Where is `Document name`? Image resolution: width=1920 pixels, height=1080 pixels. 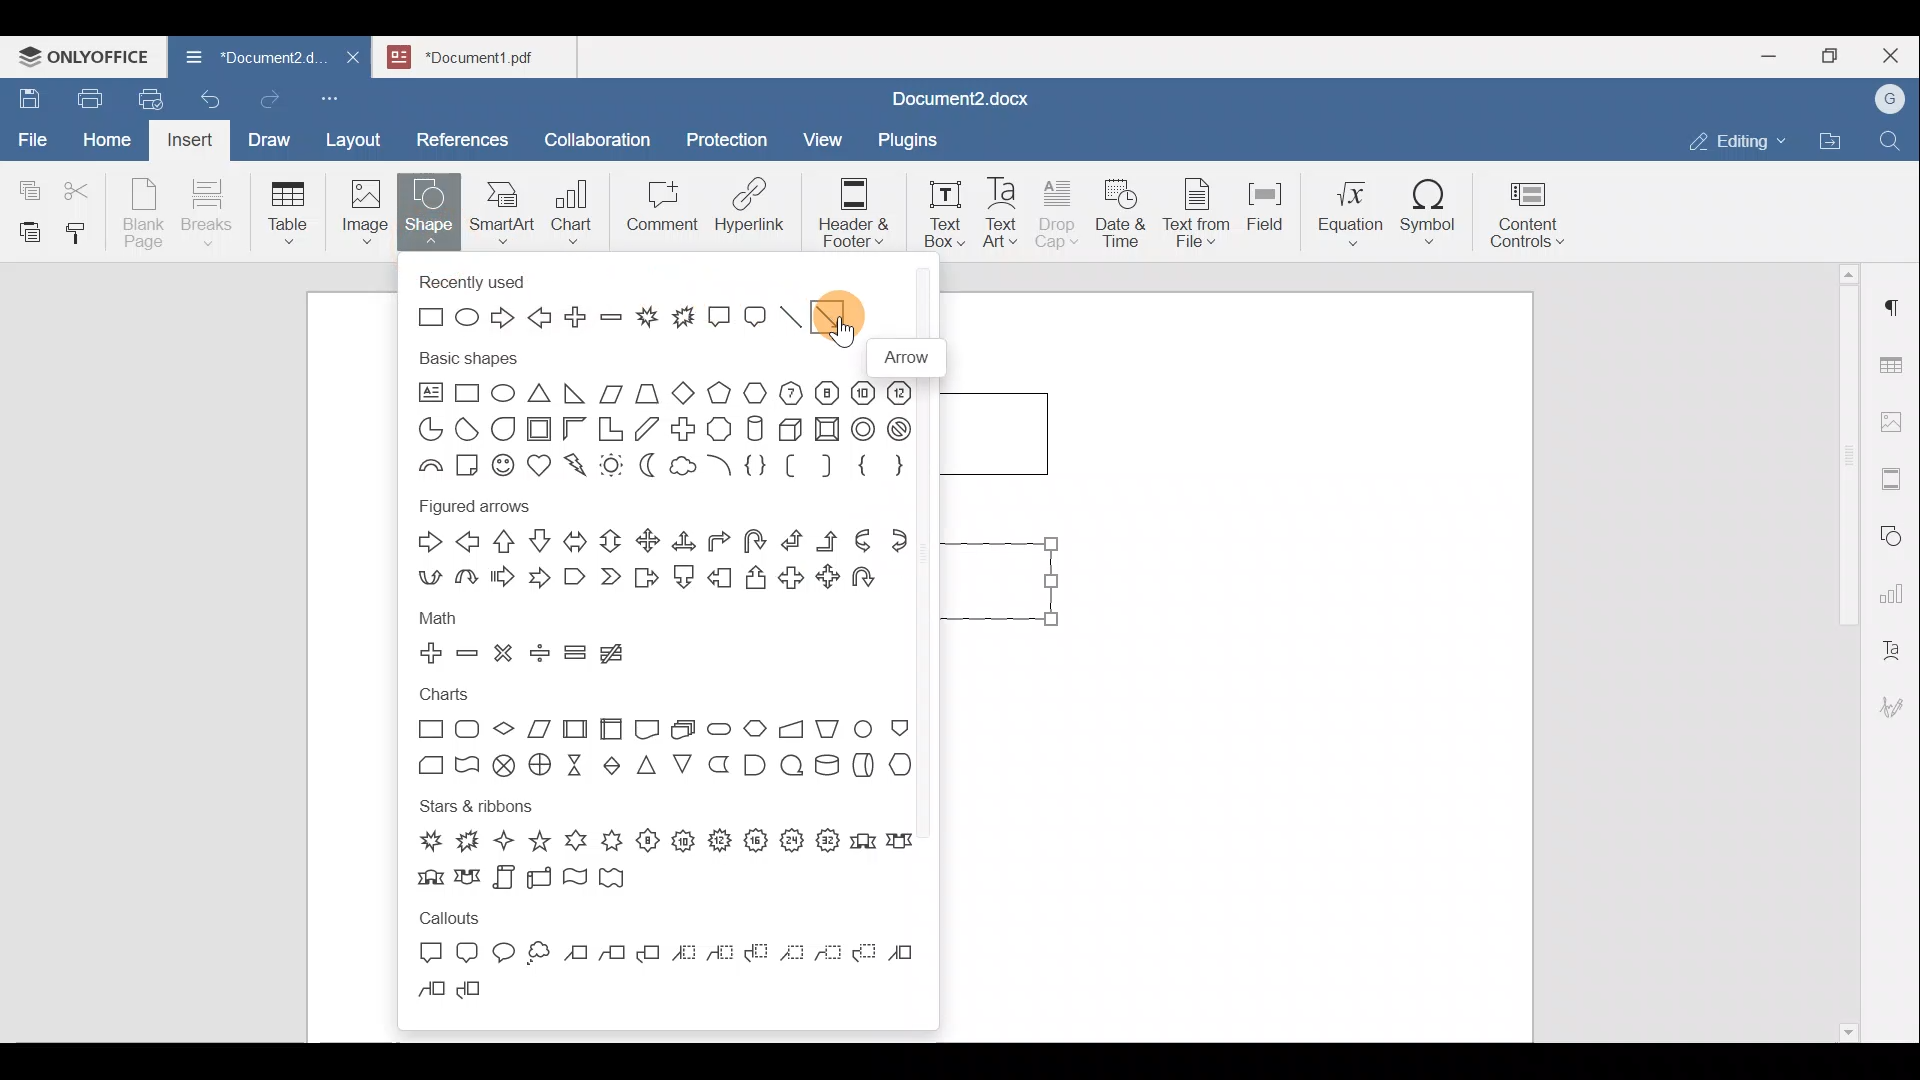
Document name is located at coordinates (486, 54).